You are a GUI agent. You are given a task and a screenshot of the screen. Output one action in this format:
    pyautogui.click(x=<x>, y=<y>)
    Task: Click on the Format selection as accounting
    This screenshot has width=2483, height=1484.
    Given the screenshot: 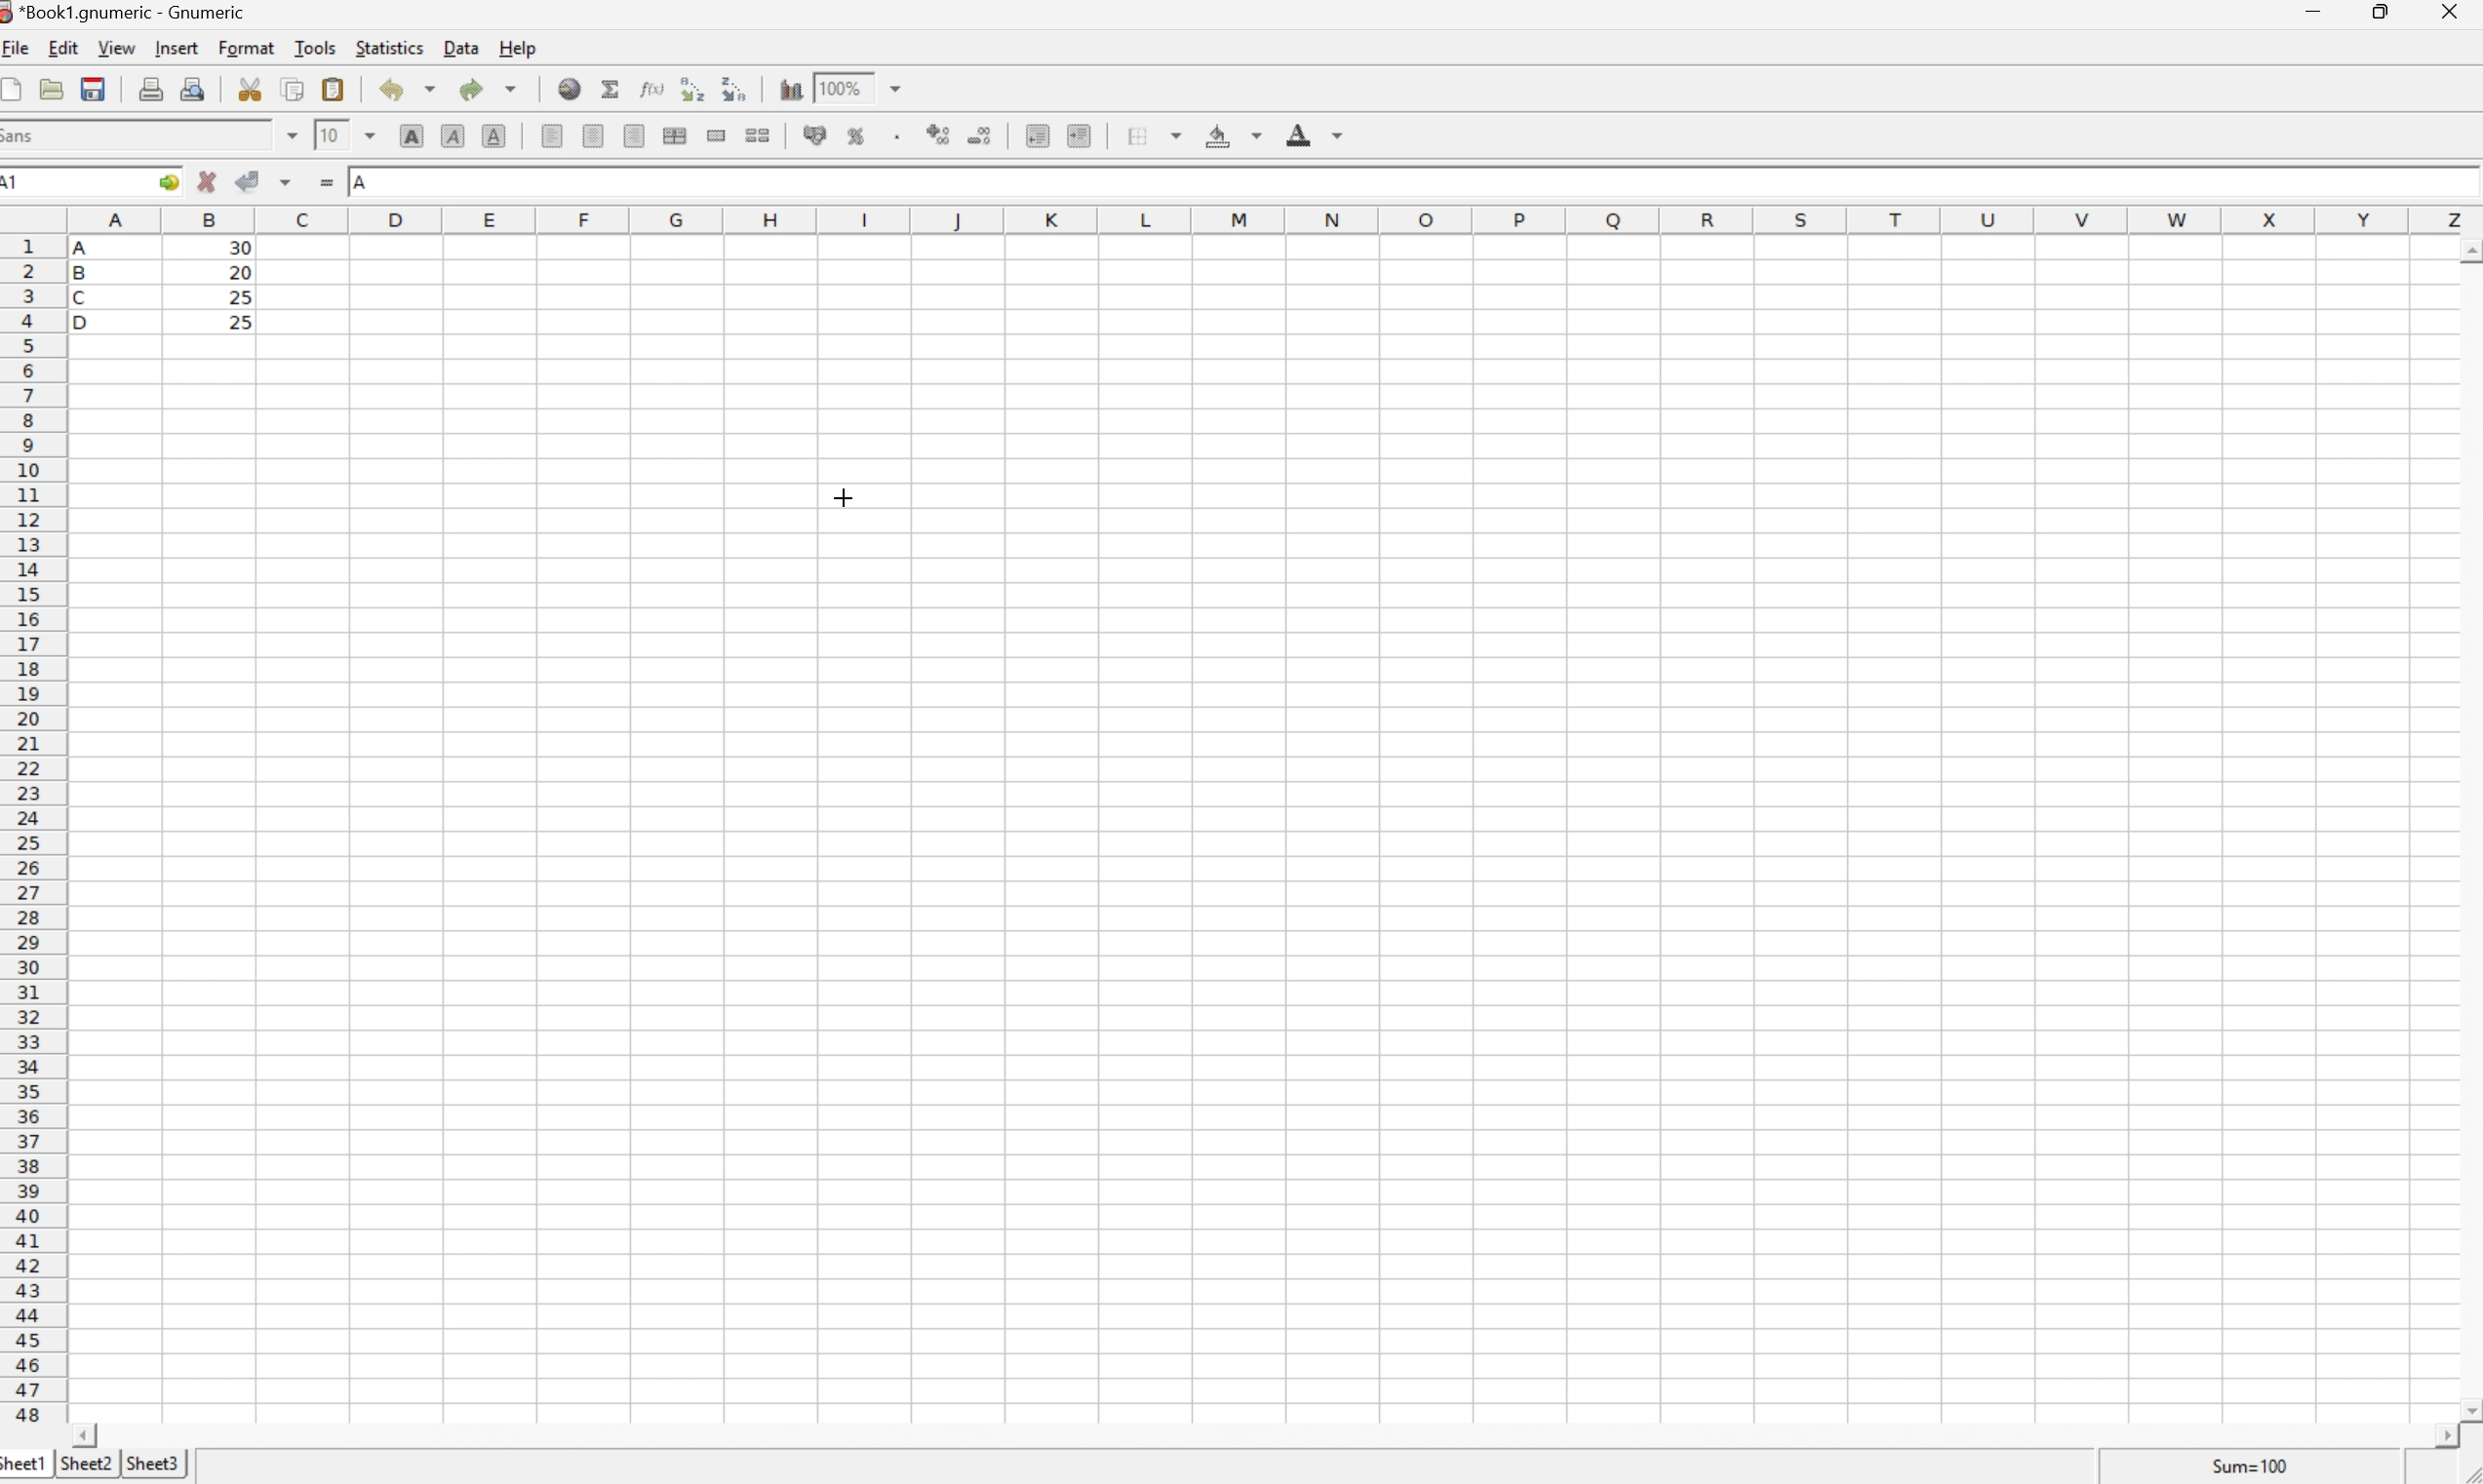 What is the action you would take?
    pyautogui.click(x=816, y=134)
    